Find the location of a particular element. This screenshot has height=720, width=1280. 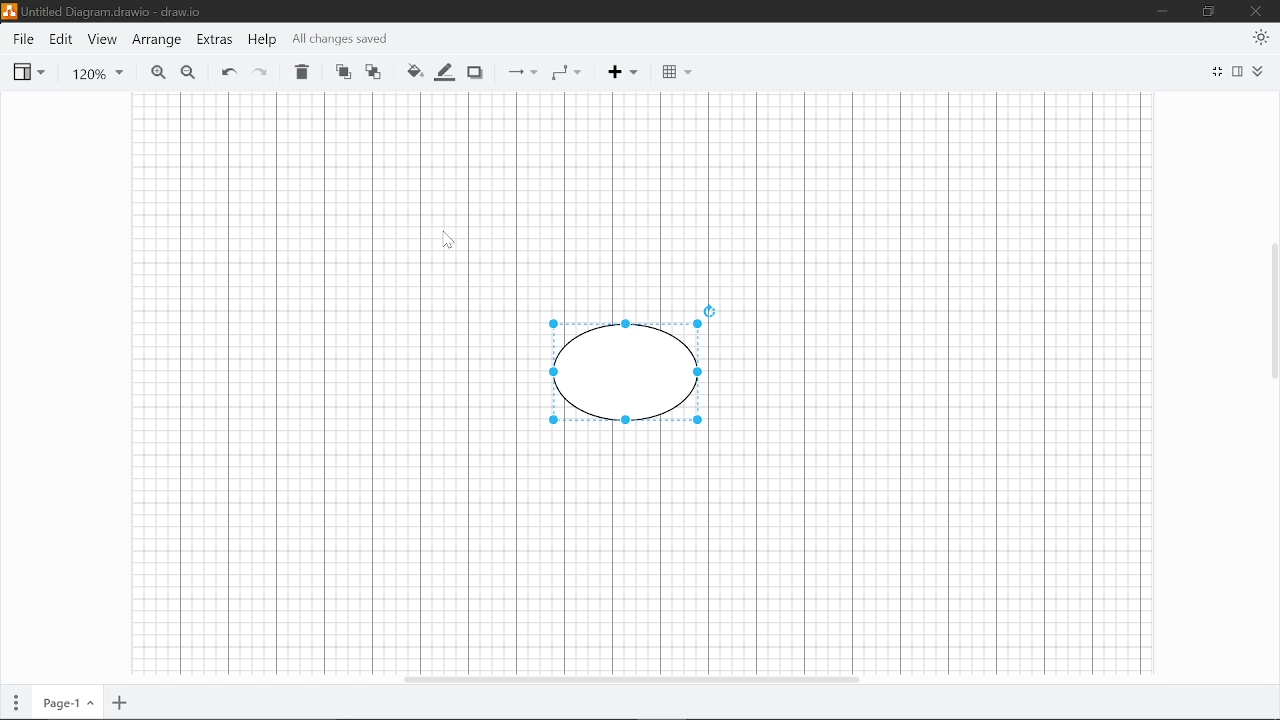

Collapse is located at coordinates (1259, 71).